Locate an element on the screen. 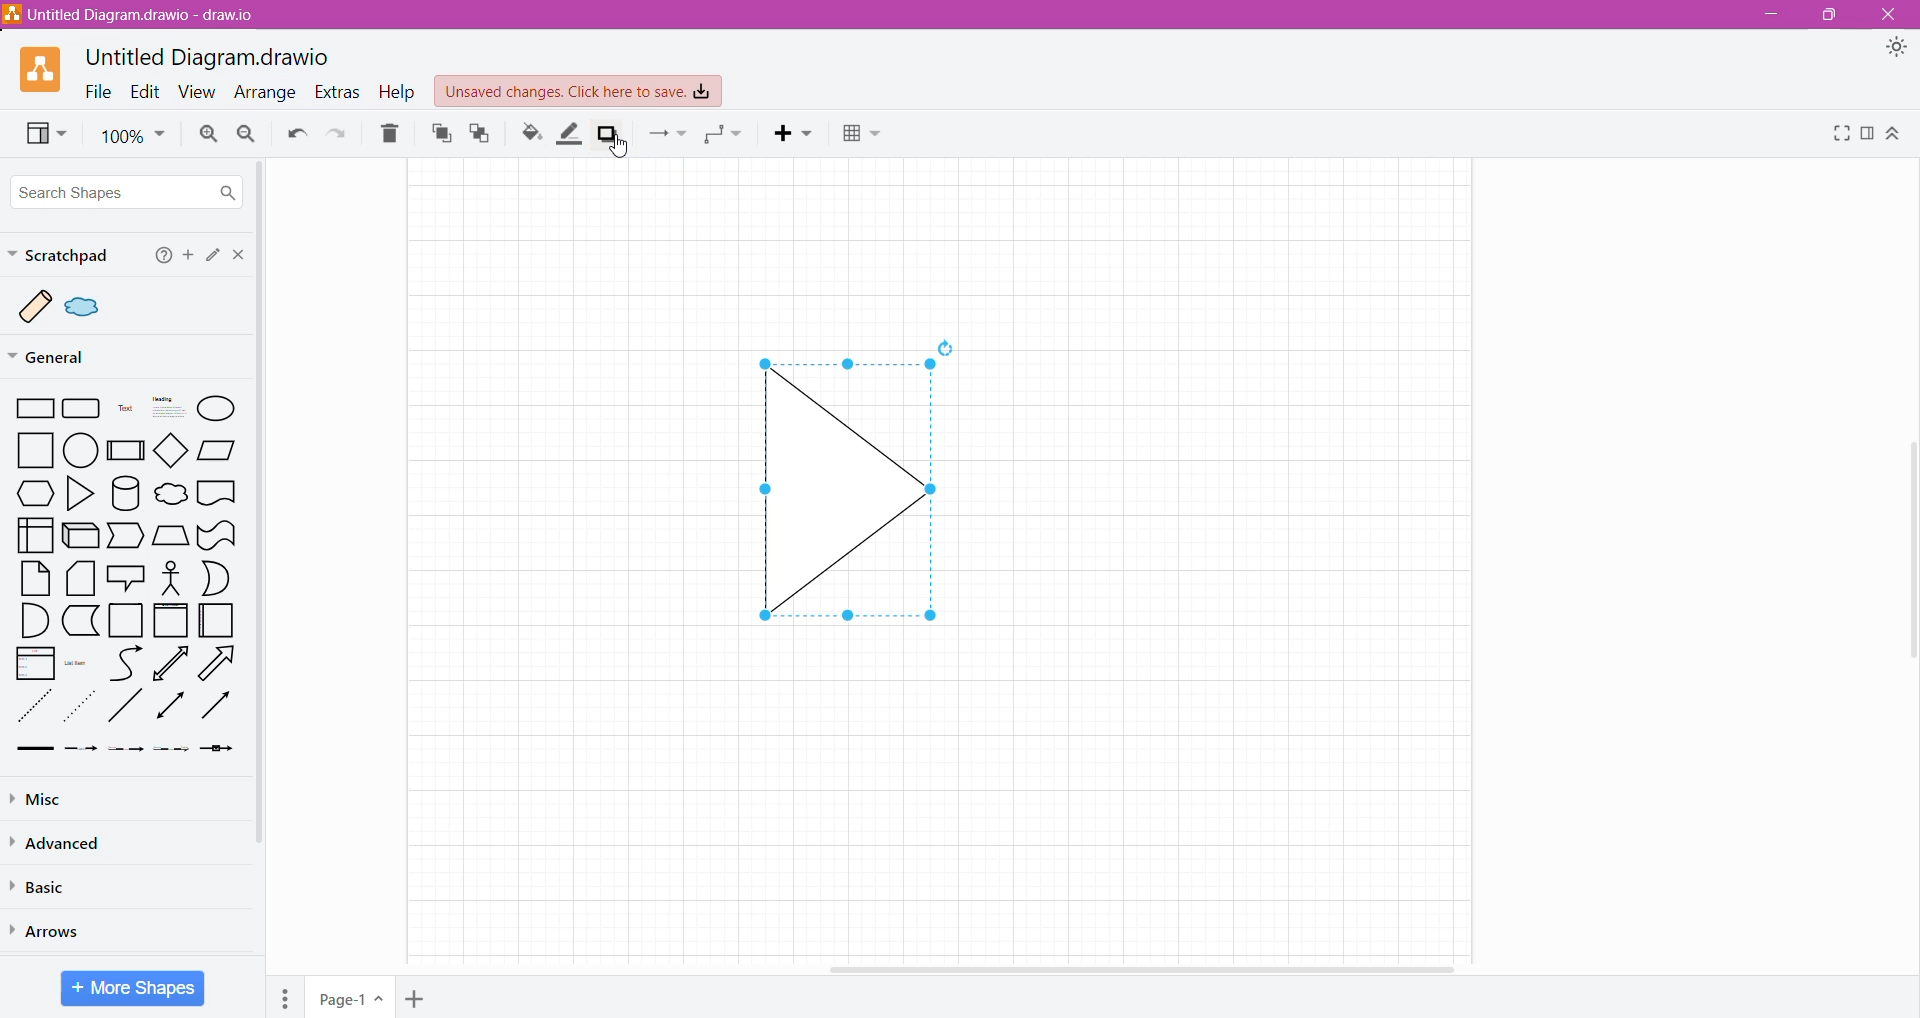  File is located at coordinates (98, 92).